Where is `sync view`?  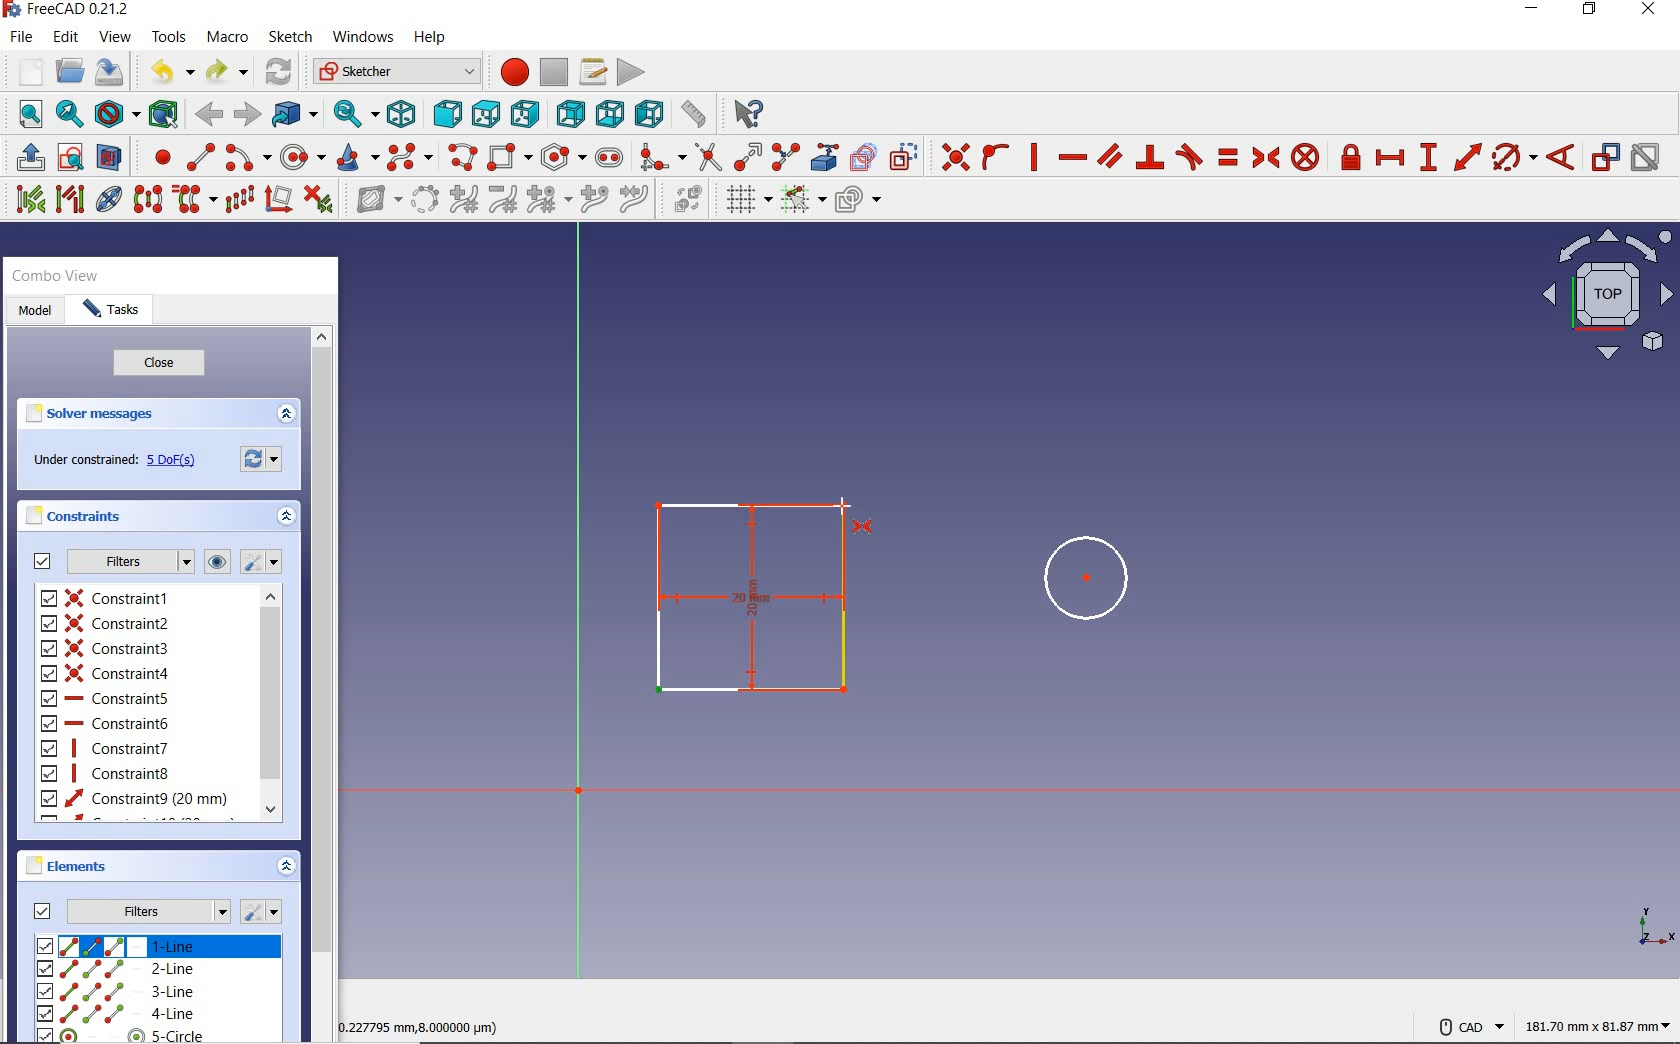
sync view is located at coordinates (355, 113).